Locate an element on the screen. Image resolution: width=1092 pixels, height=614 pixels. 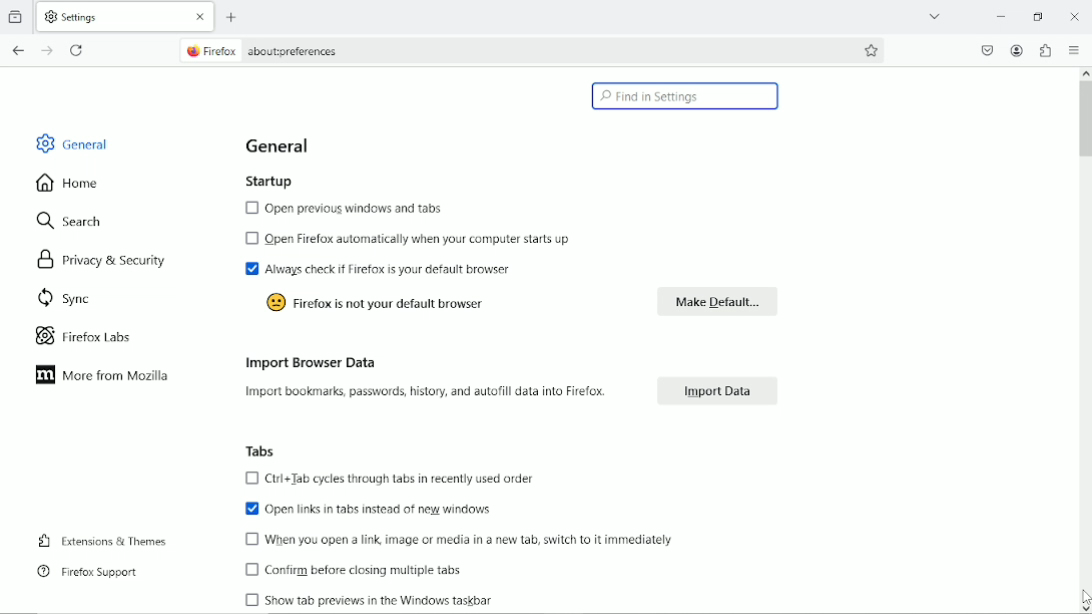
minimize is located at coordinates (998, 15).